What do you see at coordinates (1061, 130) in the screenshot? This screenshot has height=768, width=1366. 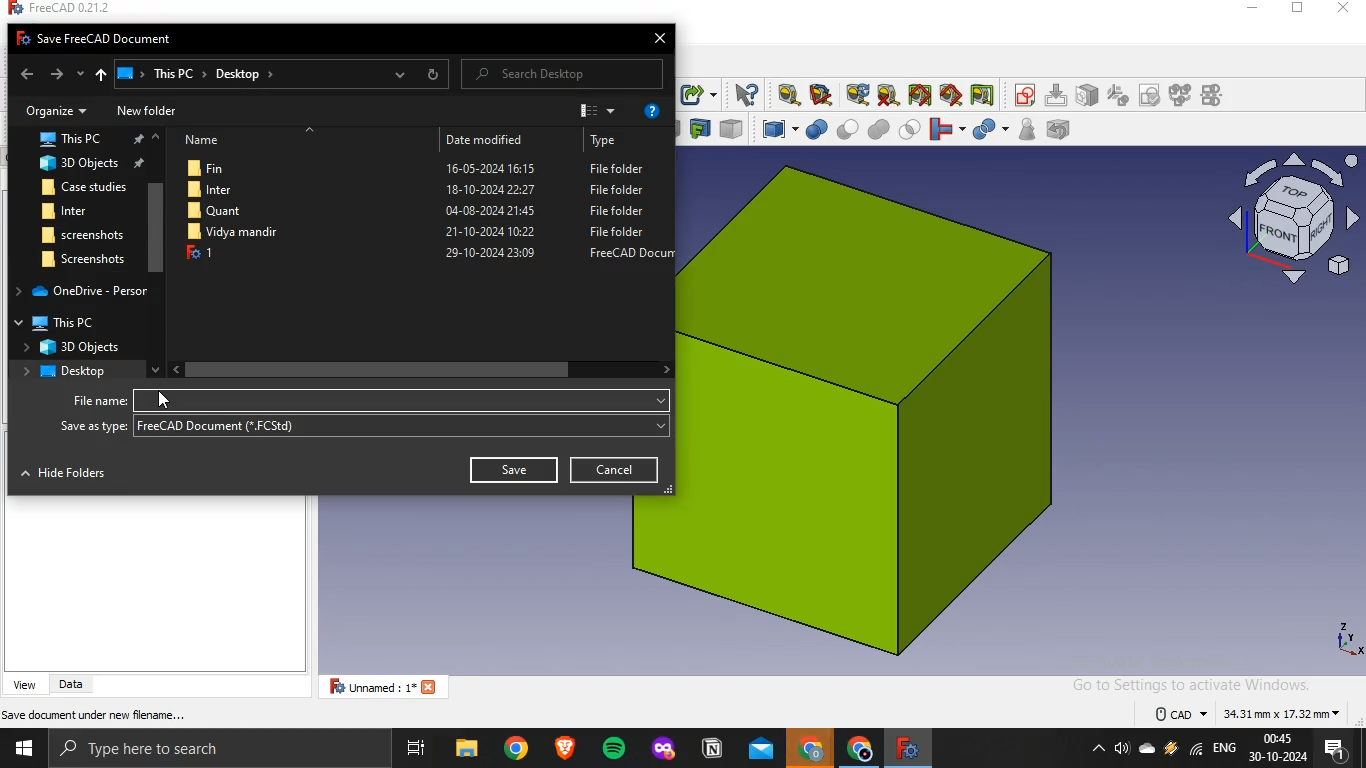 I see `defeaturing` at bounding box center [1061, 130].